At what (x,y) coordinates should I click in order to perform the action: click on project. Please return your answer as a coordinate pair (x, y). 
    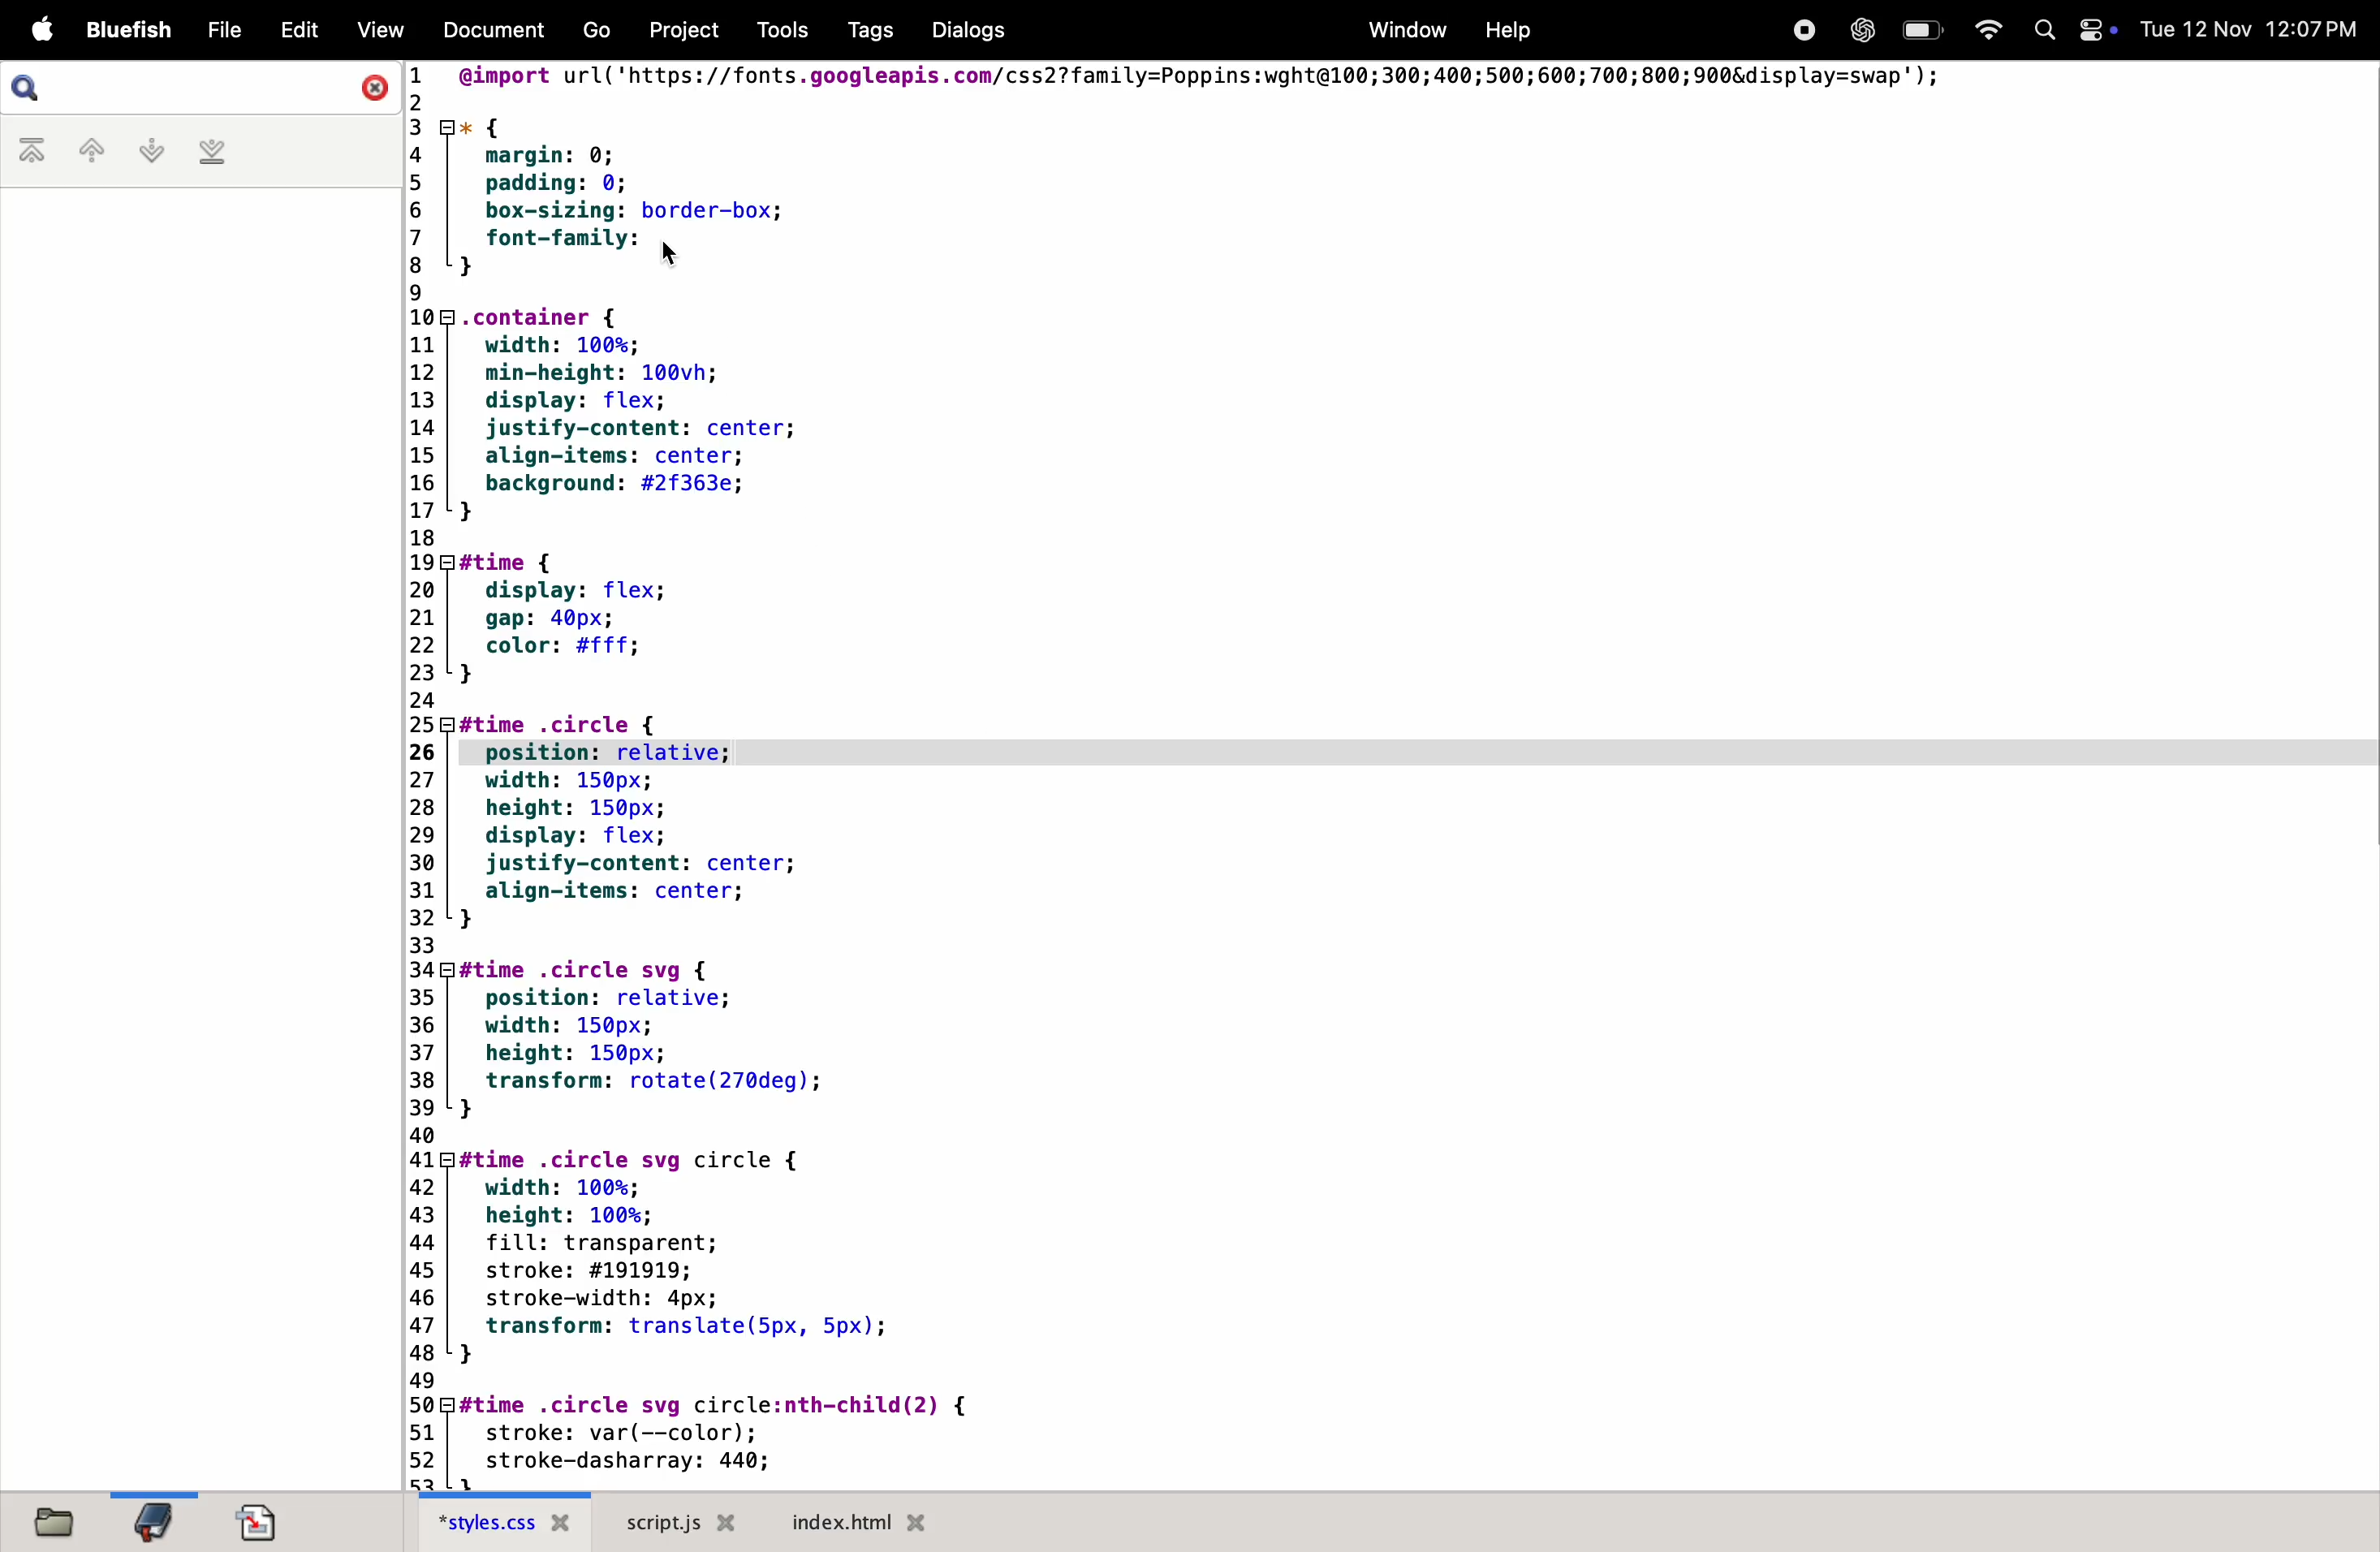
    Looking at the image, I should click on (677, 30).